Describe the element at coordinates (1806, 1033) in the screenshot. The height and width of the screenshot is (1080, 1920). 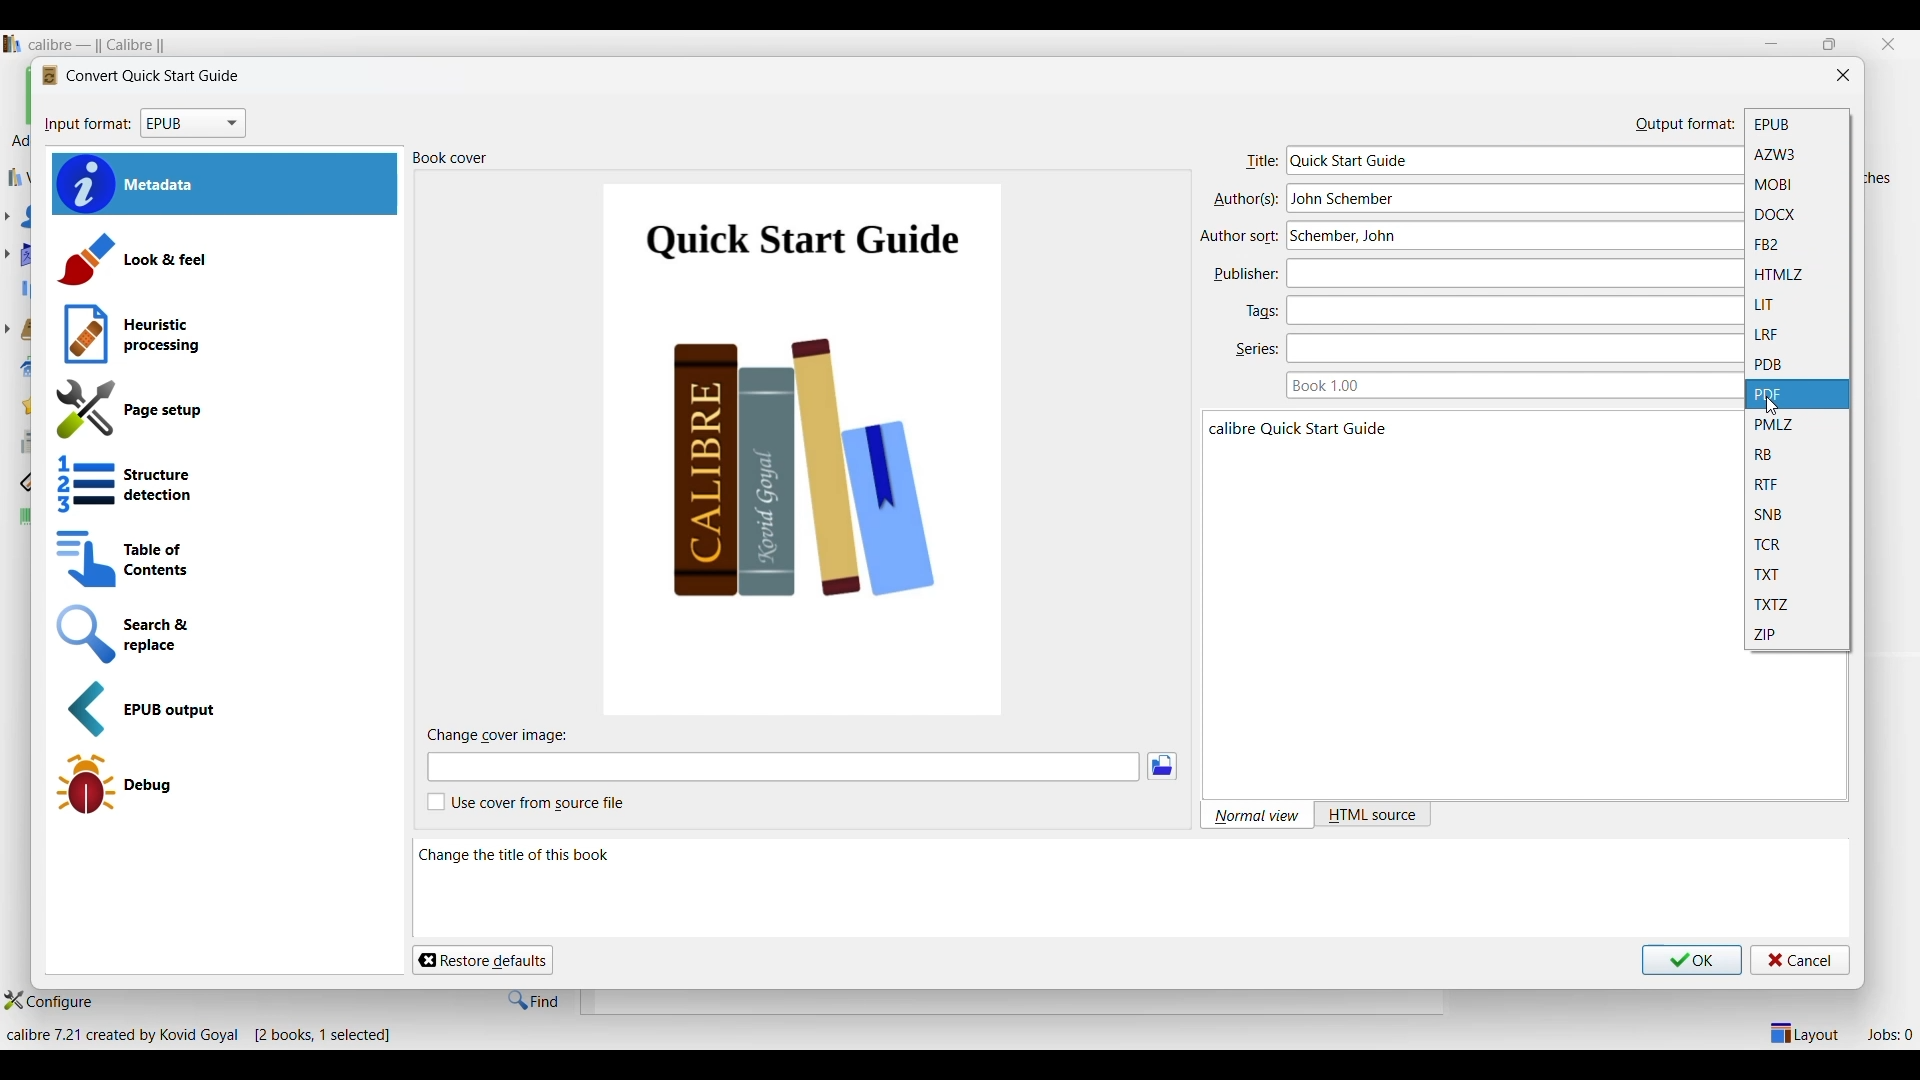
I see `Show/Hide parts of the main layout` at that location.